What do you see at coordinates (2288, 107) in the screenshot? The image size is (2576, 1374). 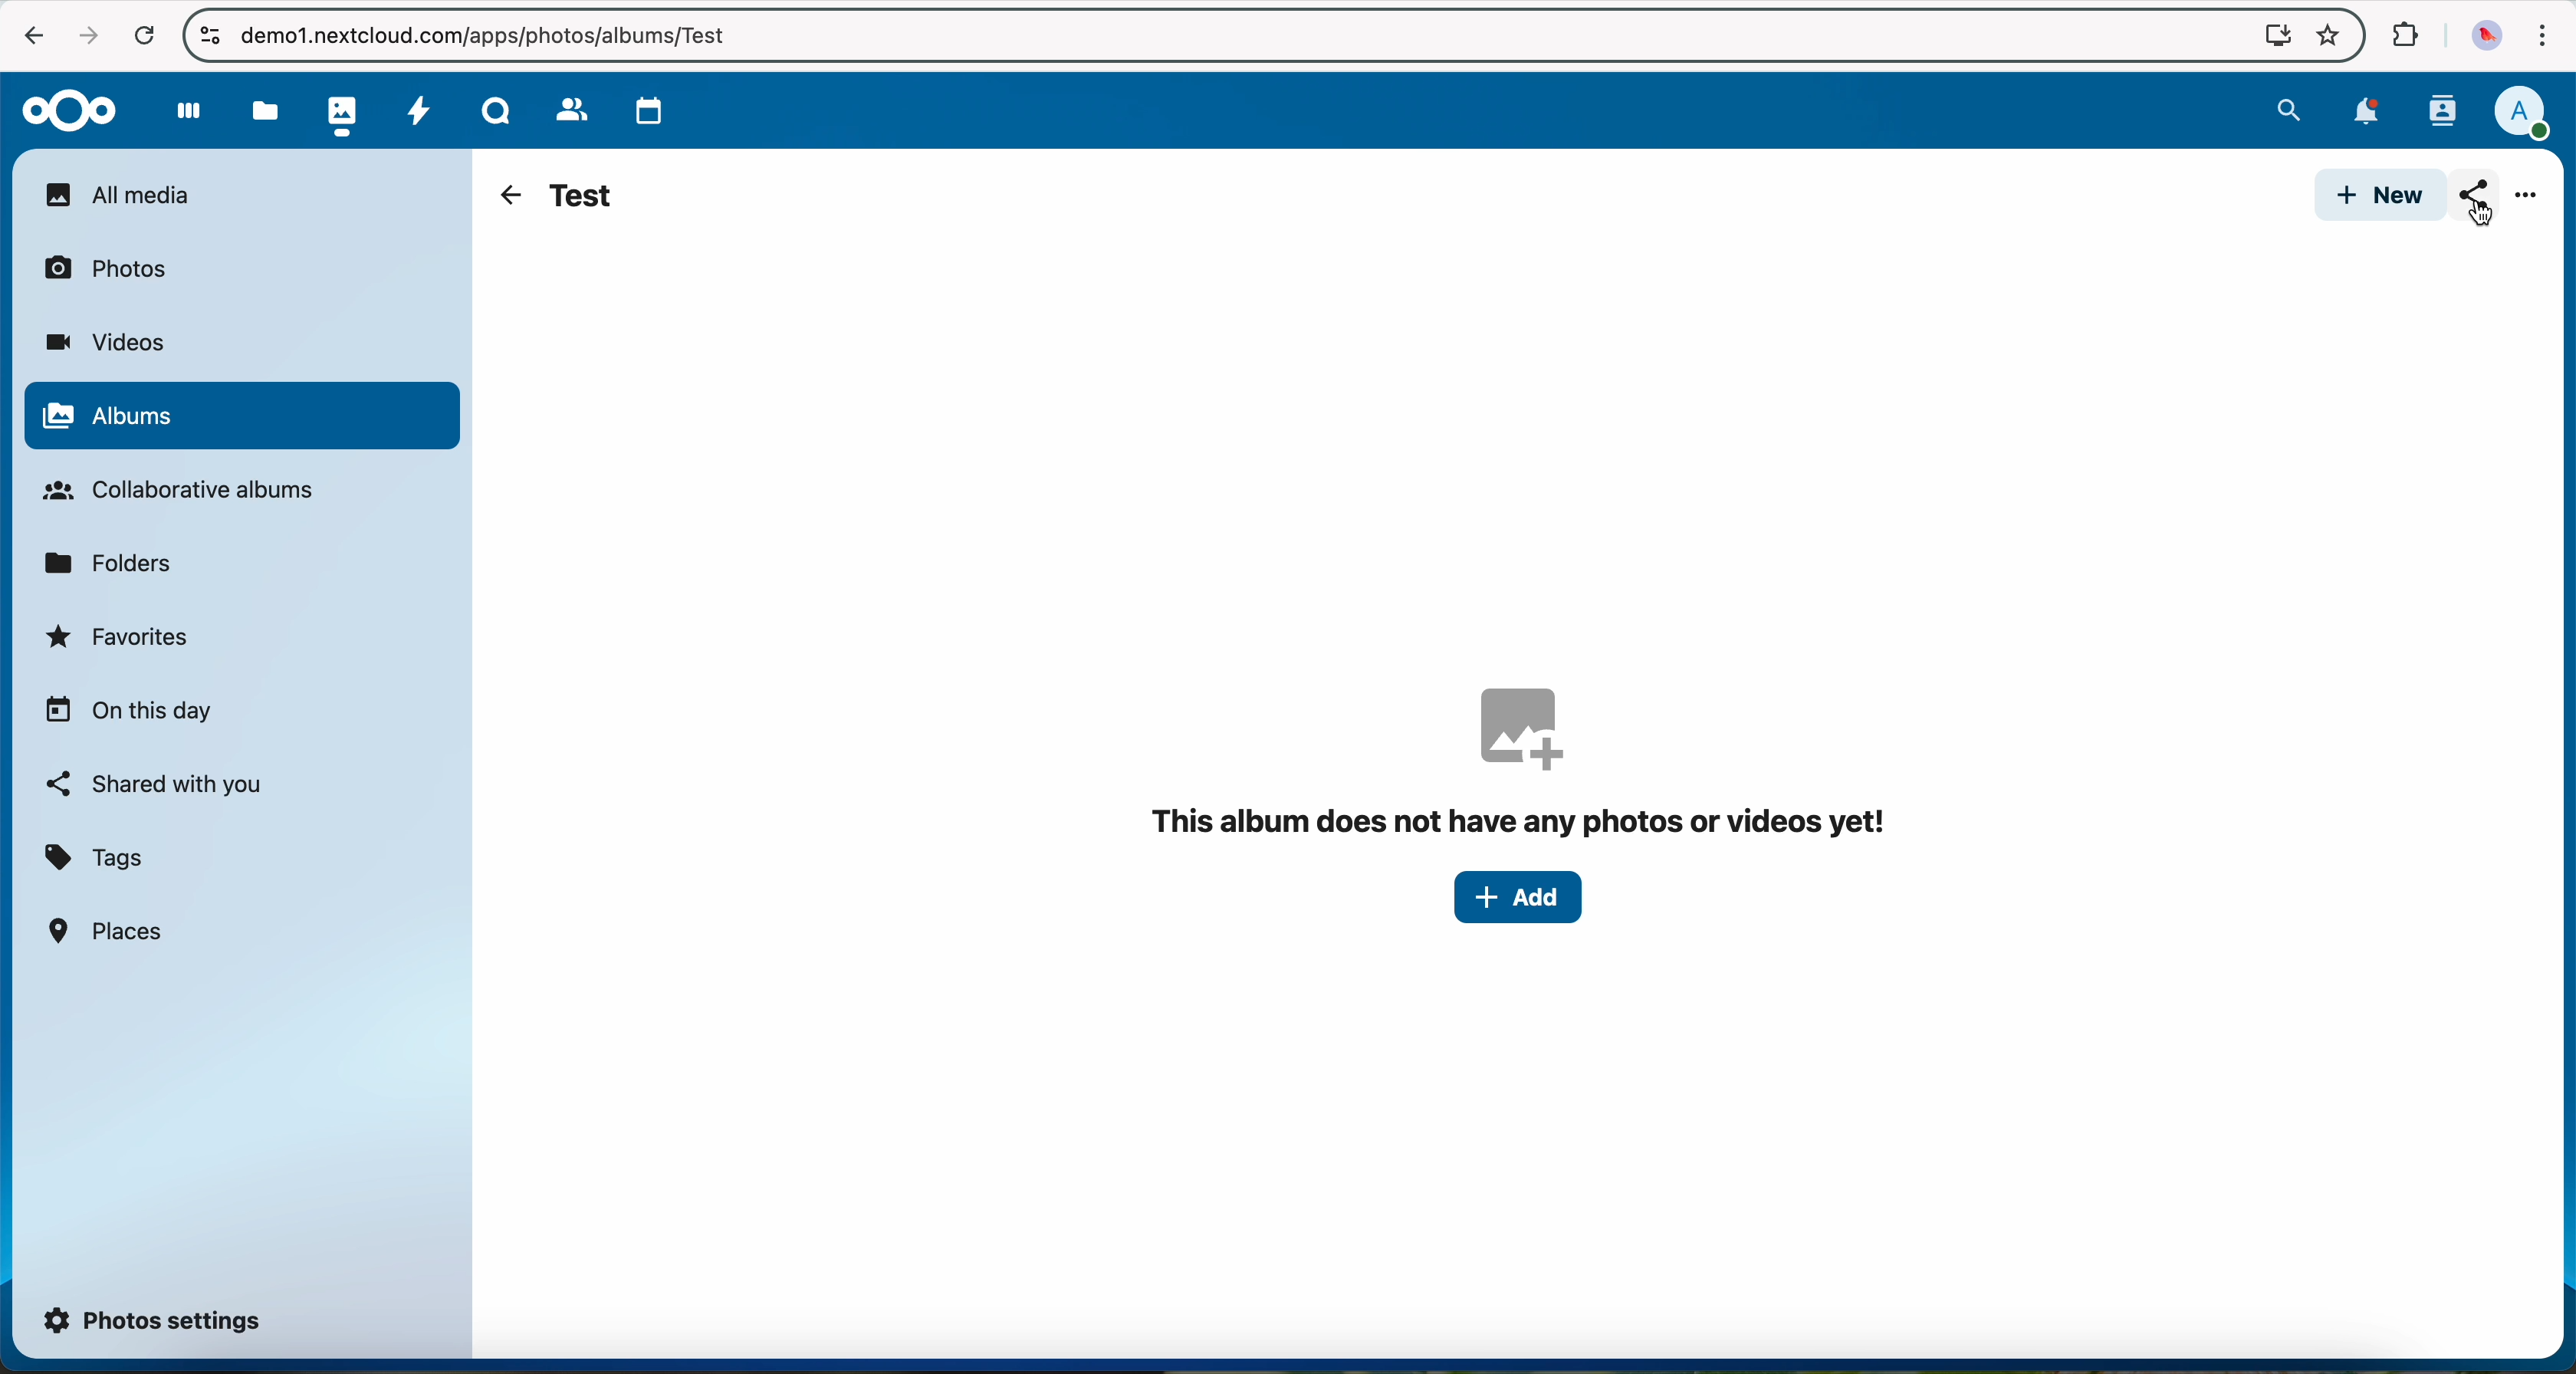 I see `search` at bounding box center [2288, 107].